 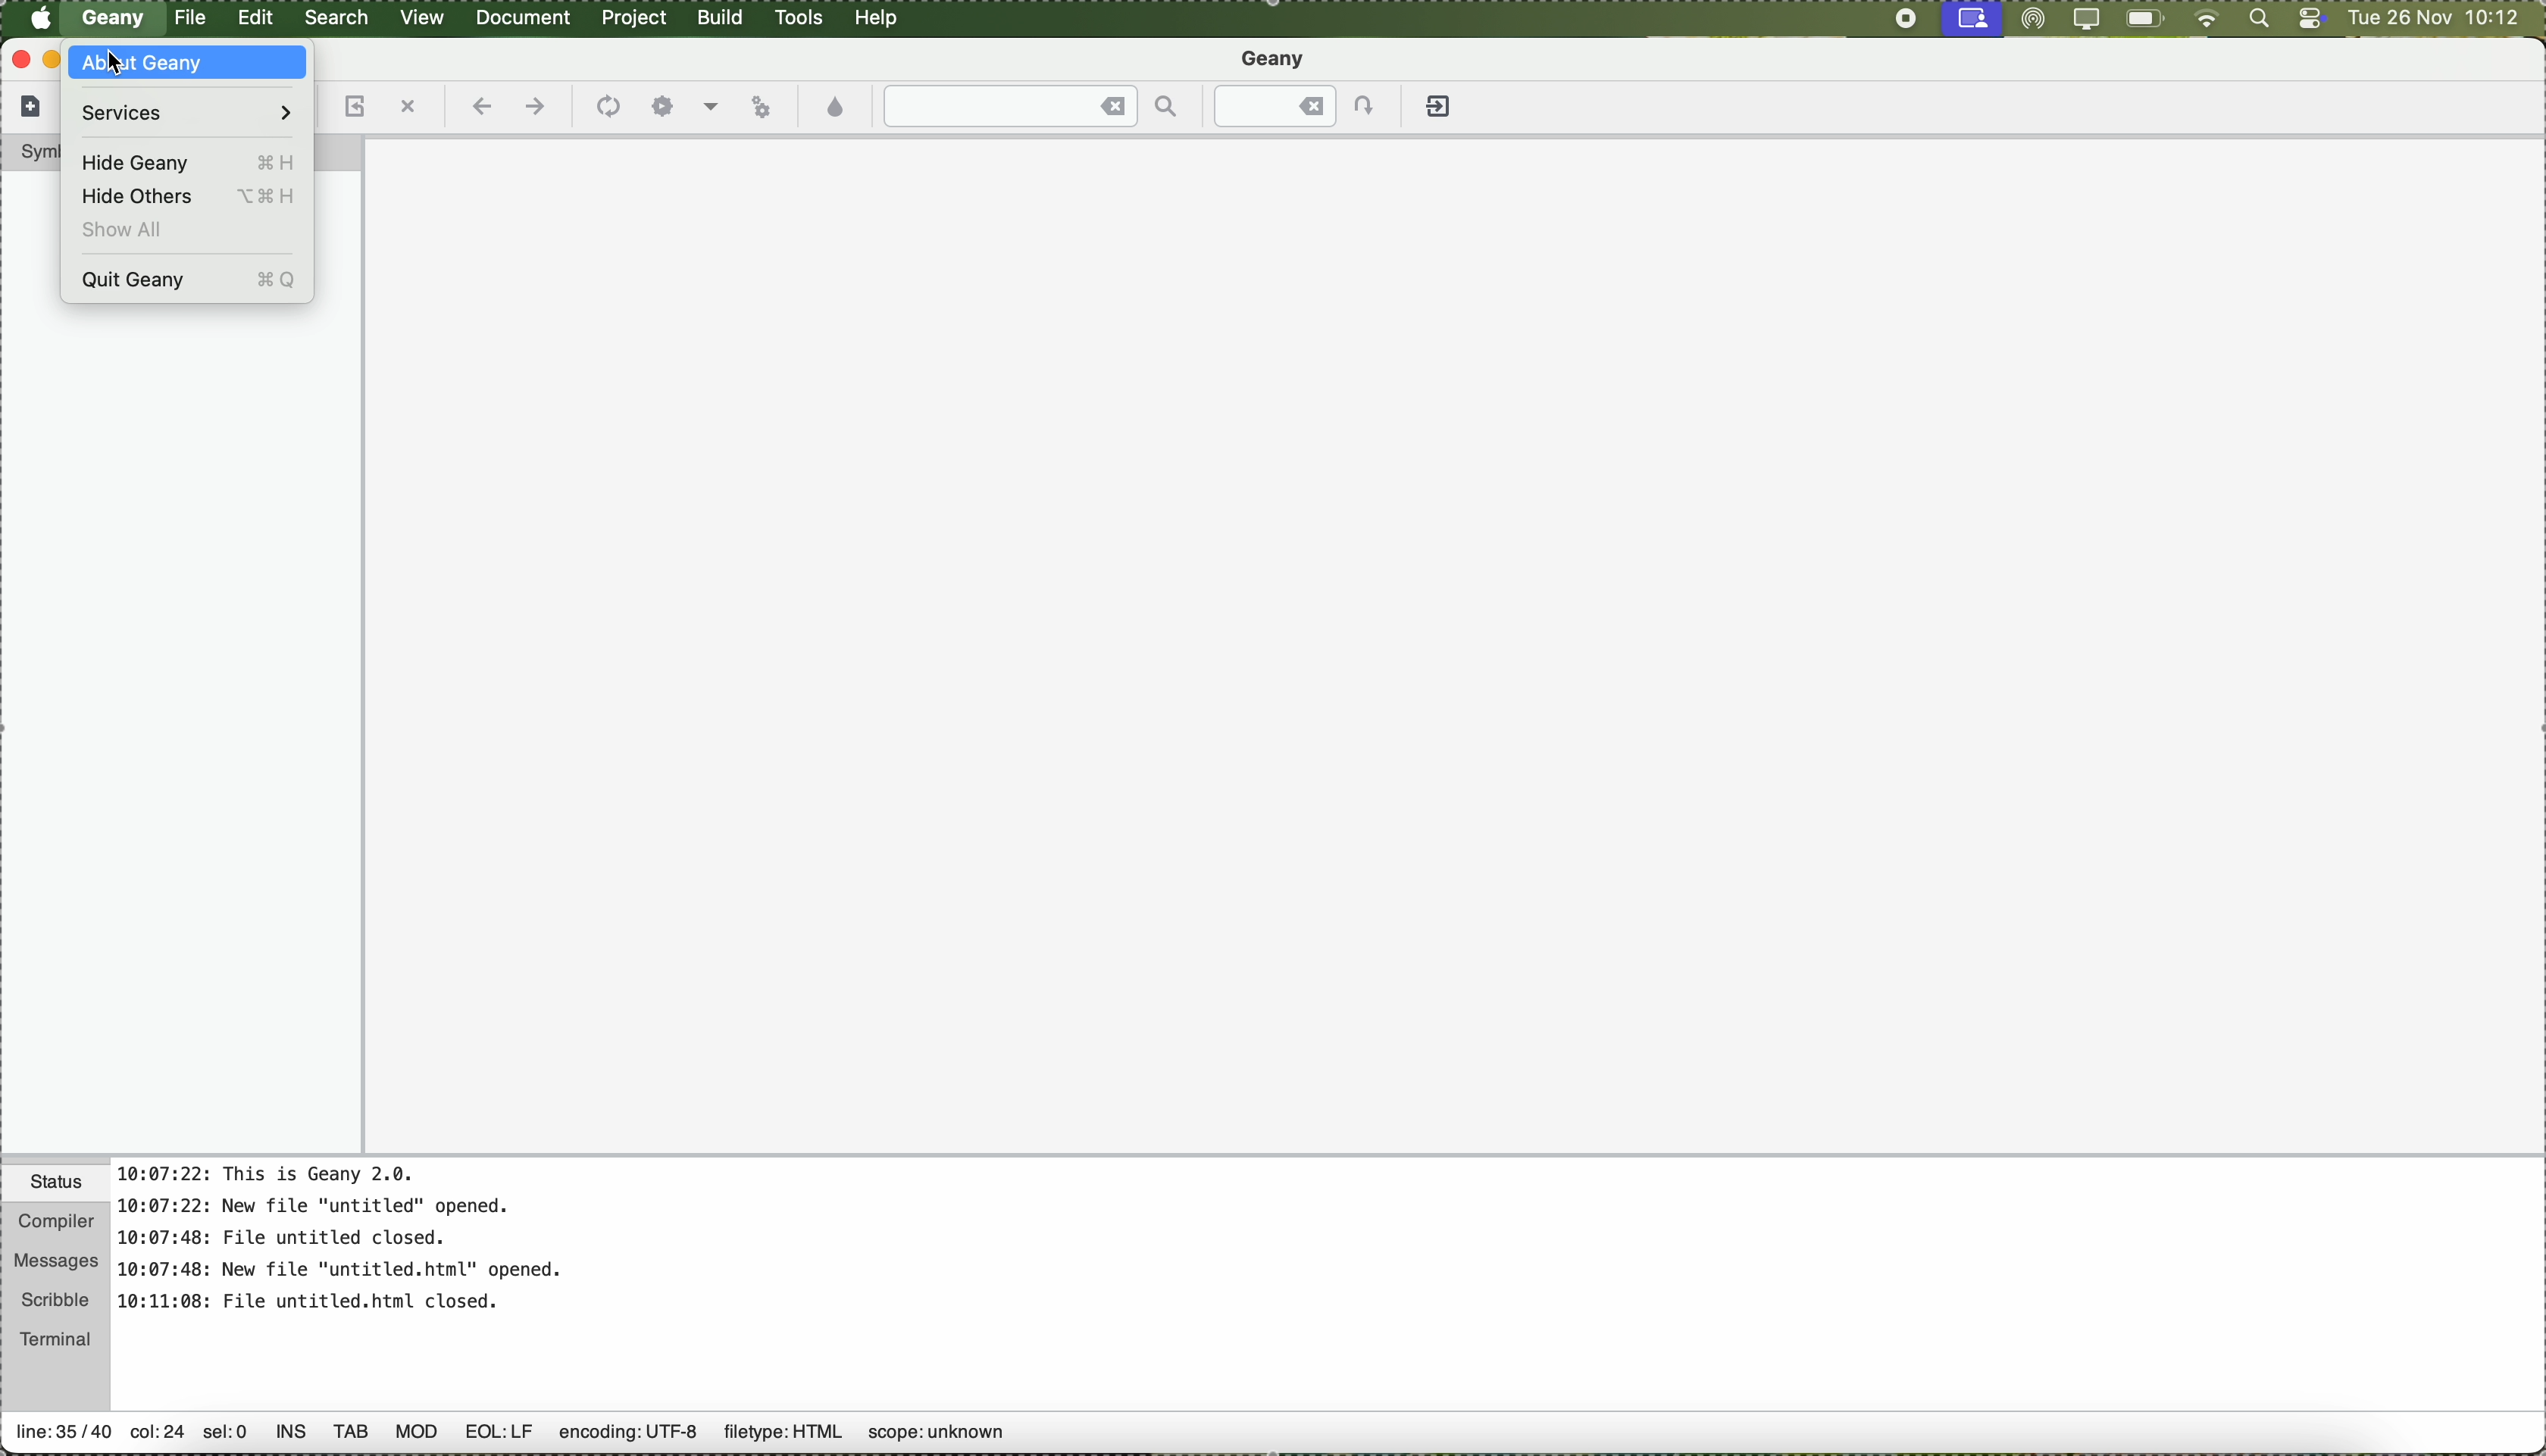 What do you see at coordinates (183, 738) in the screenshot?
I see `side bar` at bounding box center [183, 738].